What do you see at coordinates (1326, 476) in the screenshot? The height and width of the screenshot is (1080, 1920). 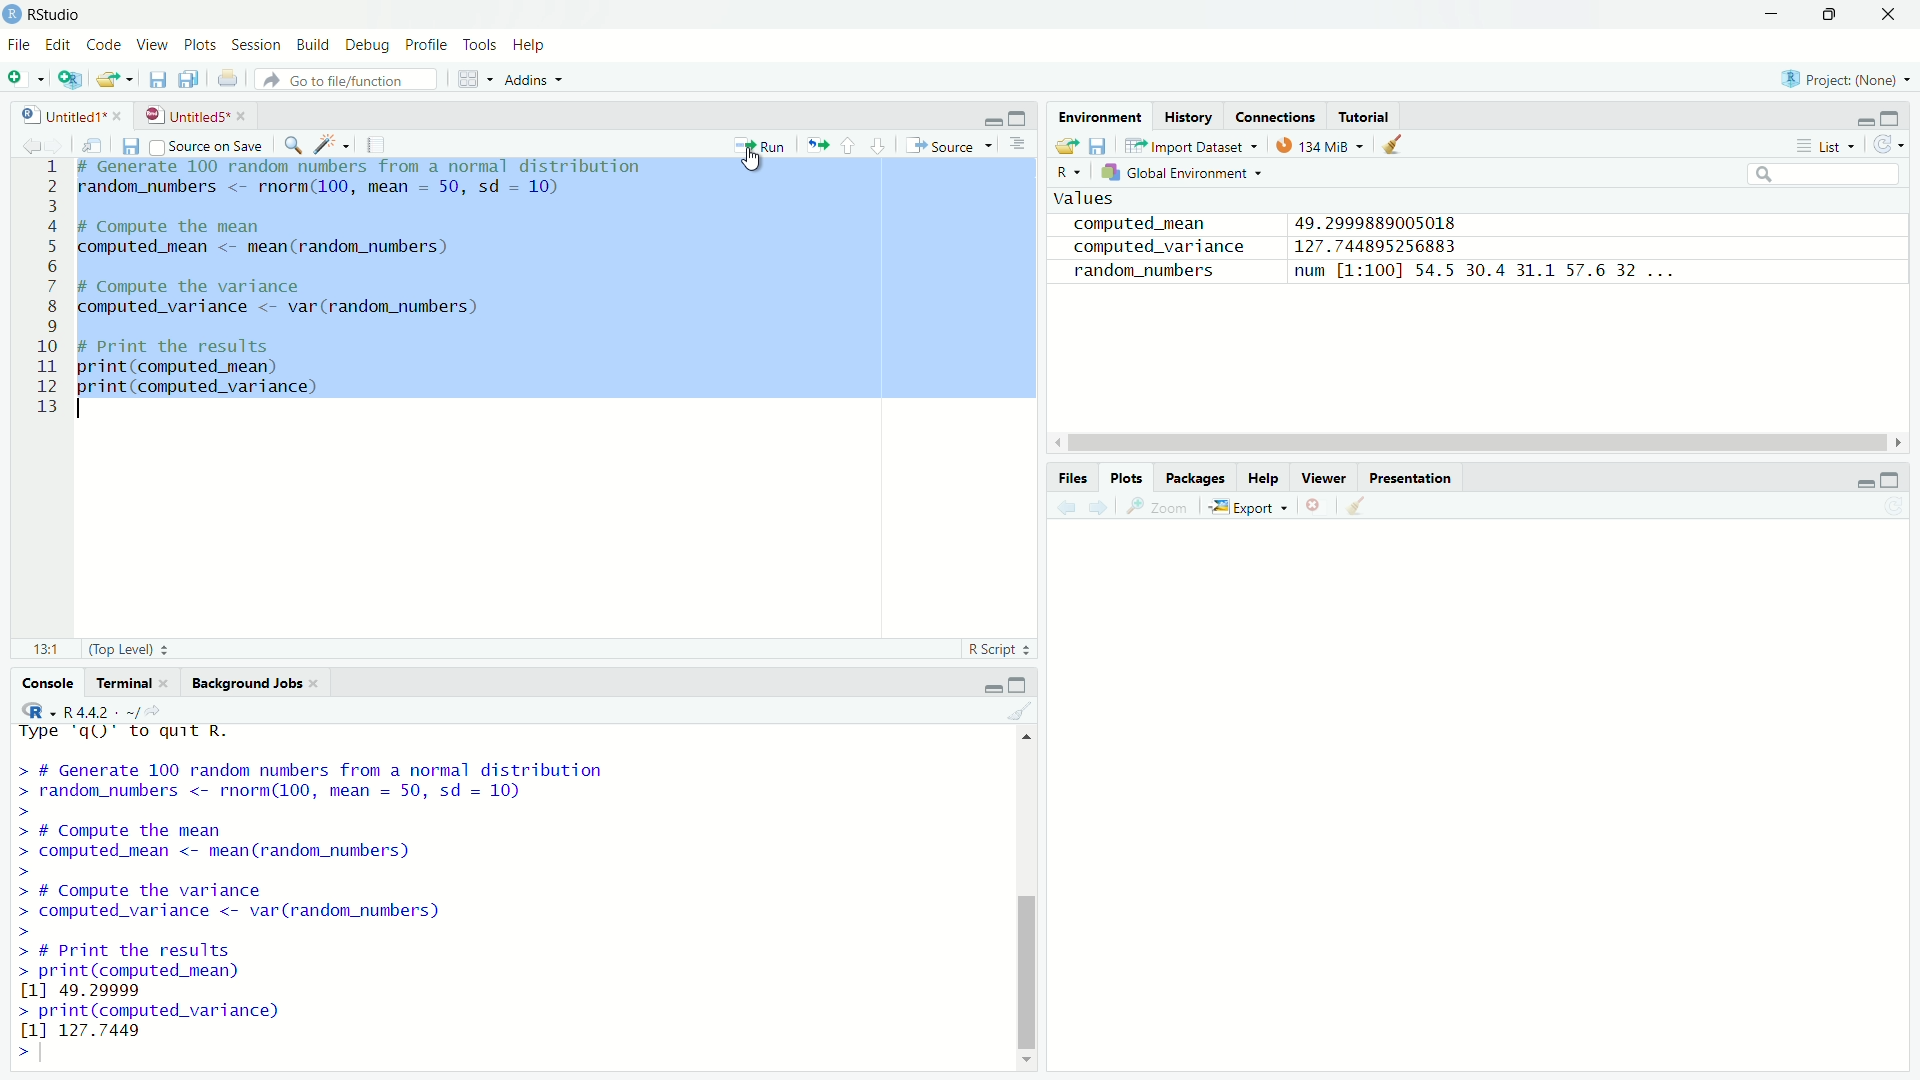 I see `viewer` at bounding box center [1326, 476].